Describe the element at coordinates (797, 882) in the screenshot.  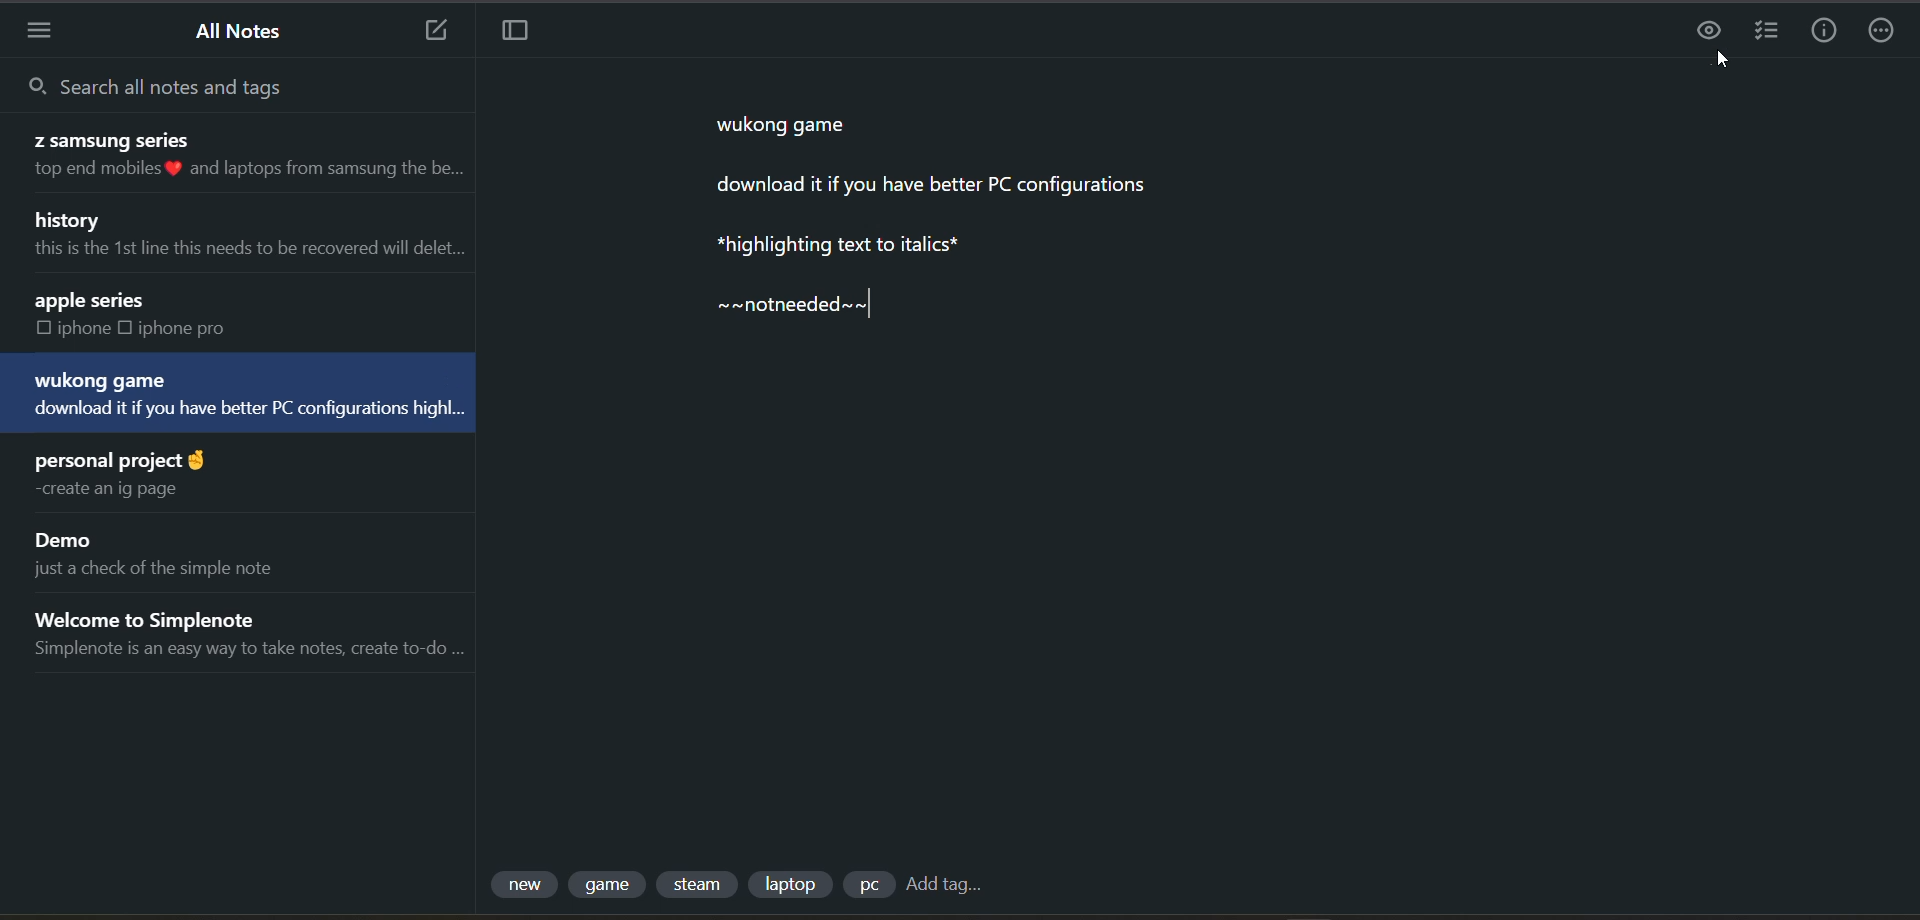
I see `tag 4` at that location.